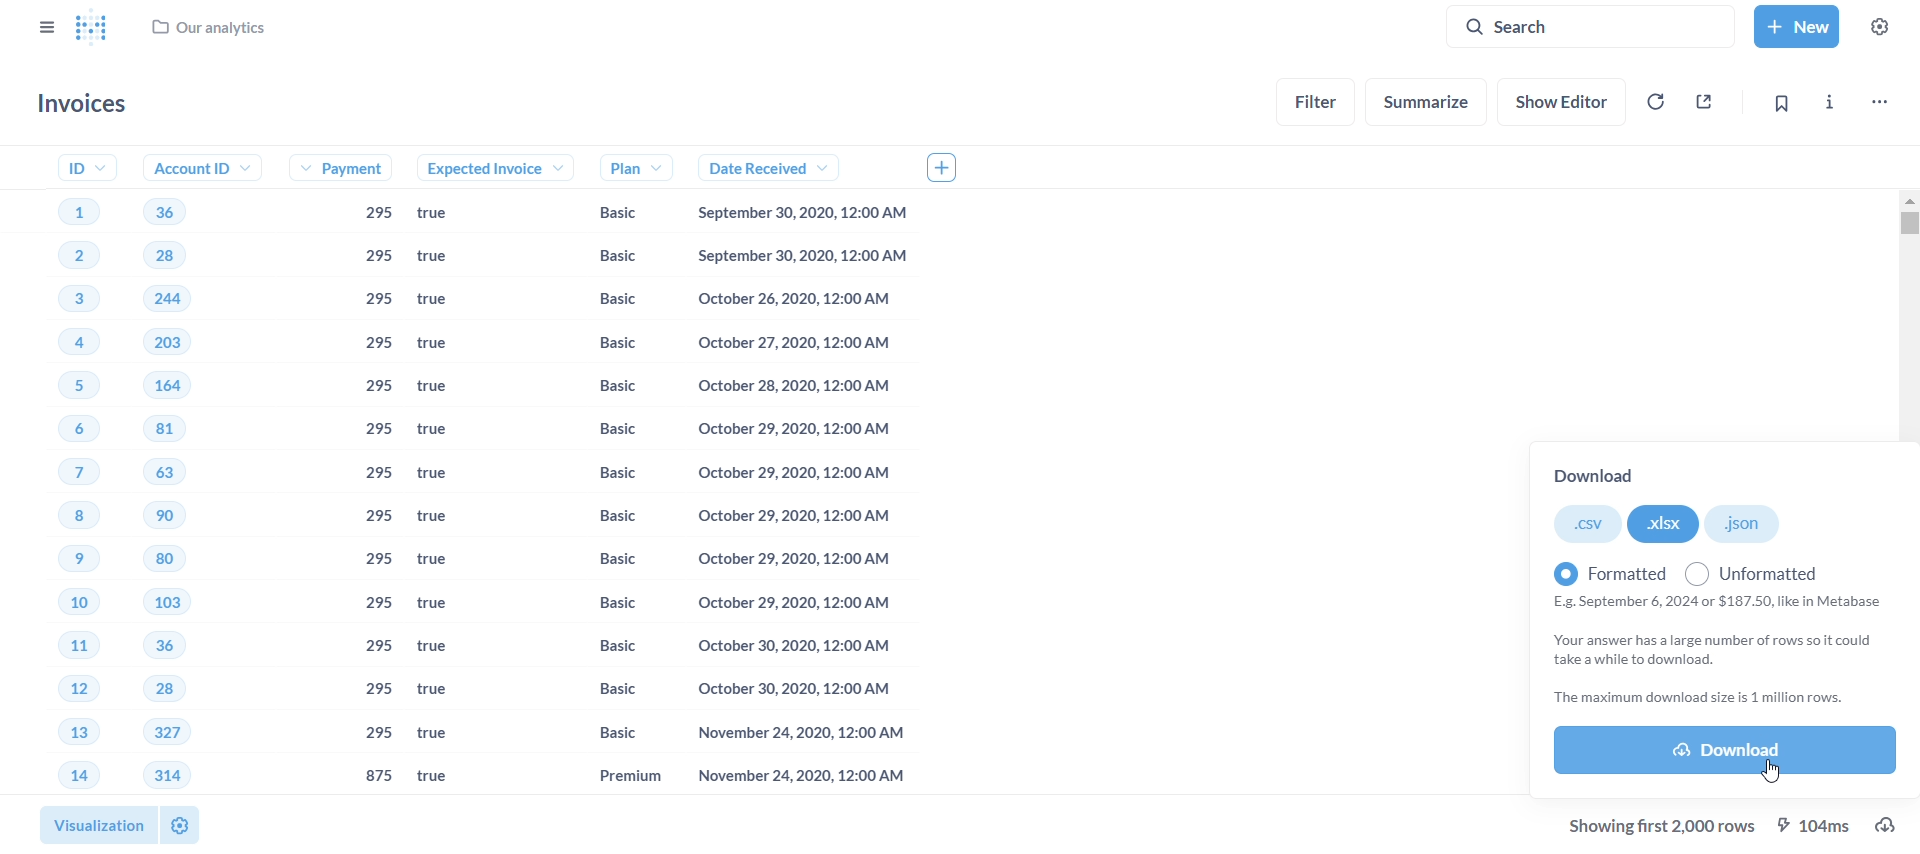 Image resolution: width=1920 pixels, height=854 pixels. Describe the element at coordinates (374, 214) in the screenshot. I see `295` at that location.